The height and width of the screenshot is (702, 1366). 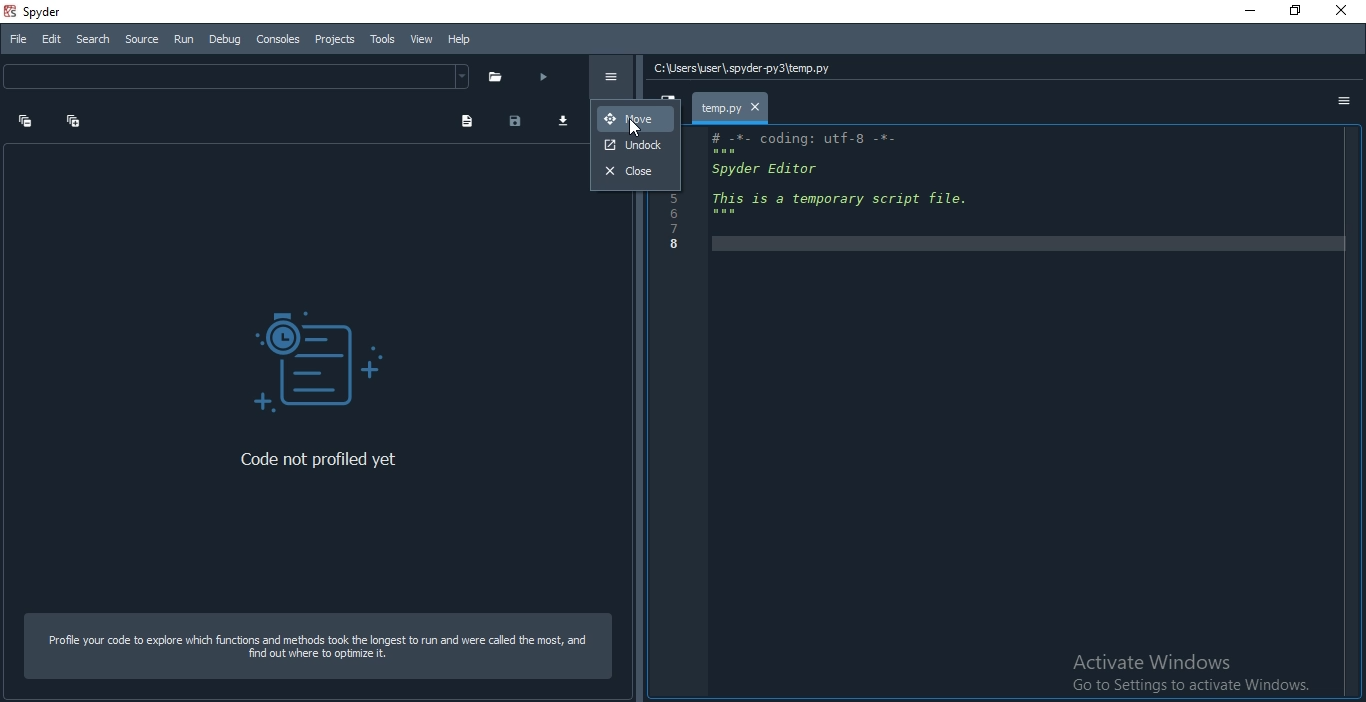 I want to click on Source, so click(x=142, y=40).